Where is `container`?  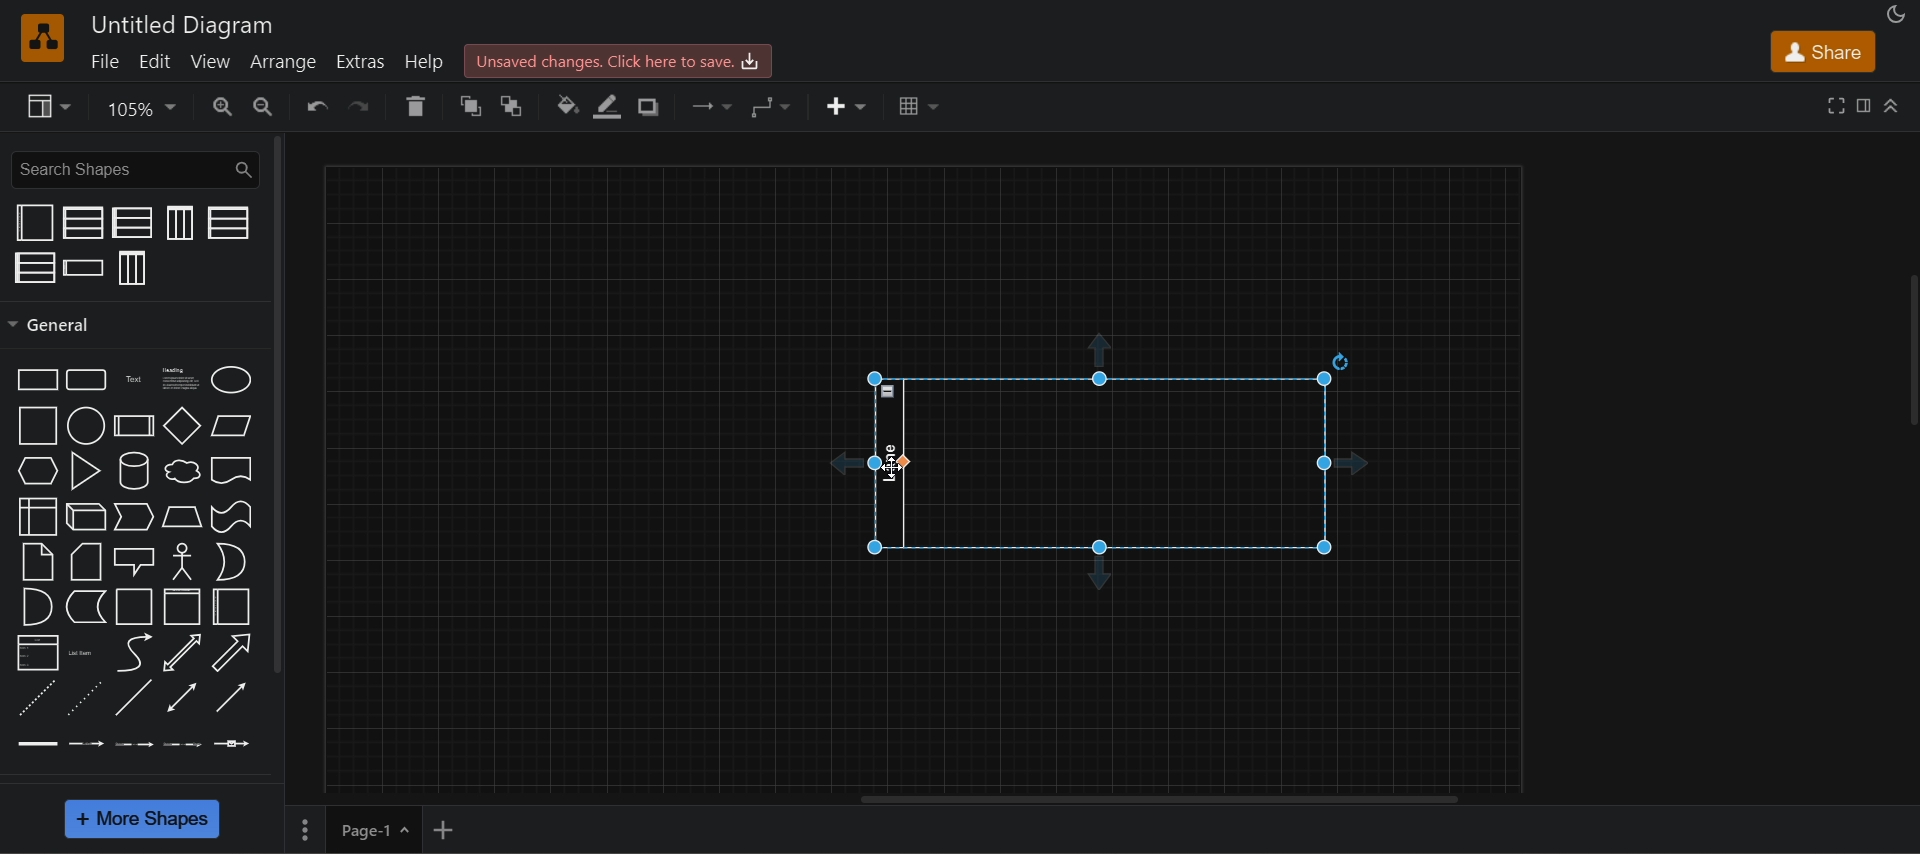 container is located at coordinates (35, 222).